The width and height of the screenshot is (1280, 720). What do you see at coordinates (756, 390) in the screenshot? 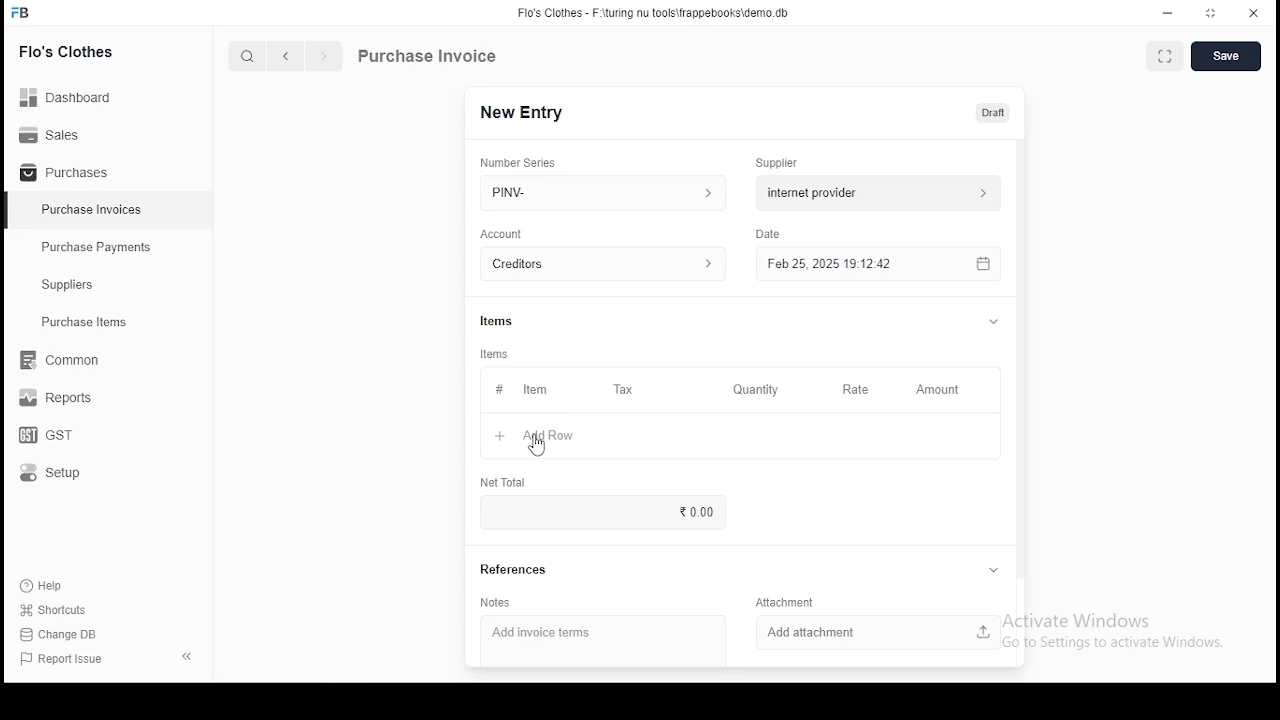
I see `quality` at bounding box center [756, 390].